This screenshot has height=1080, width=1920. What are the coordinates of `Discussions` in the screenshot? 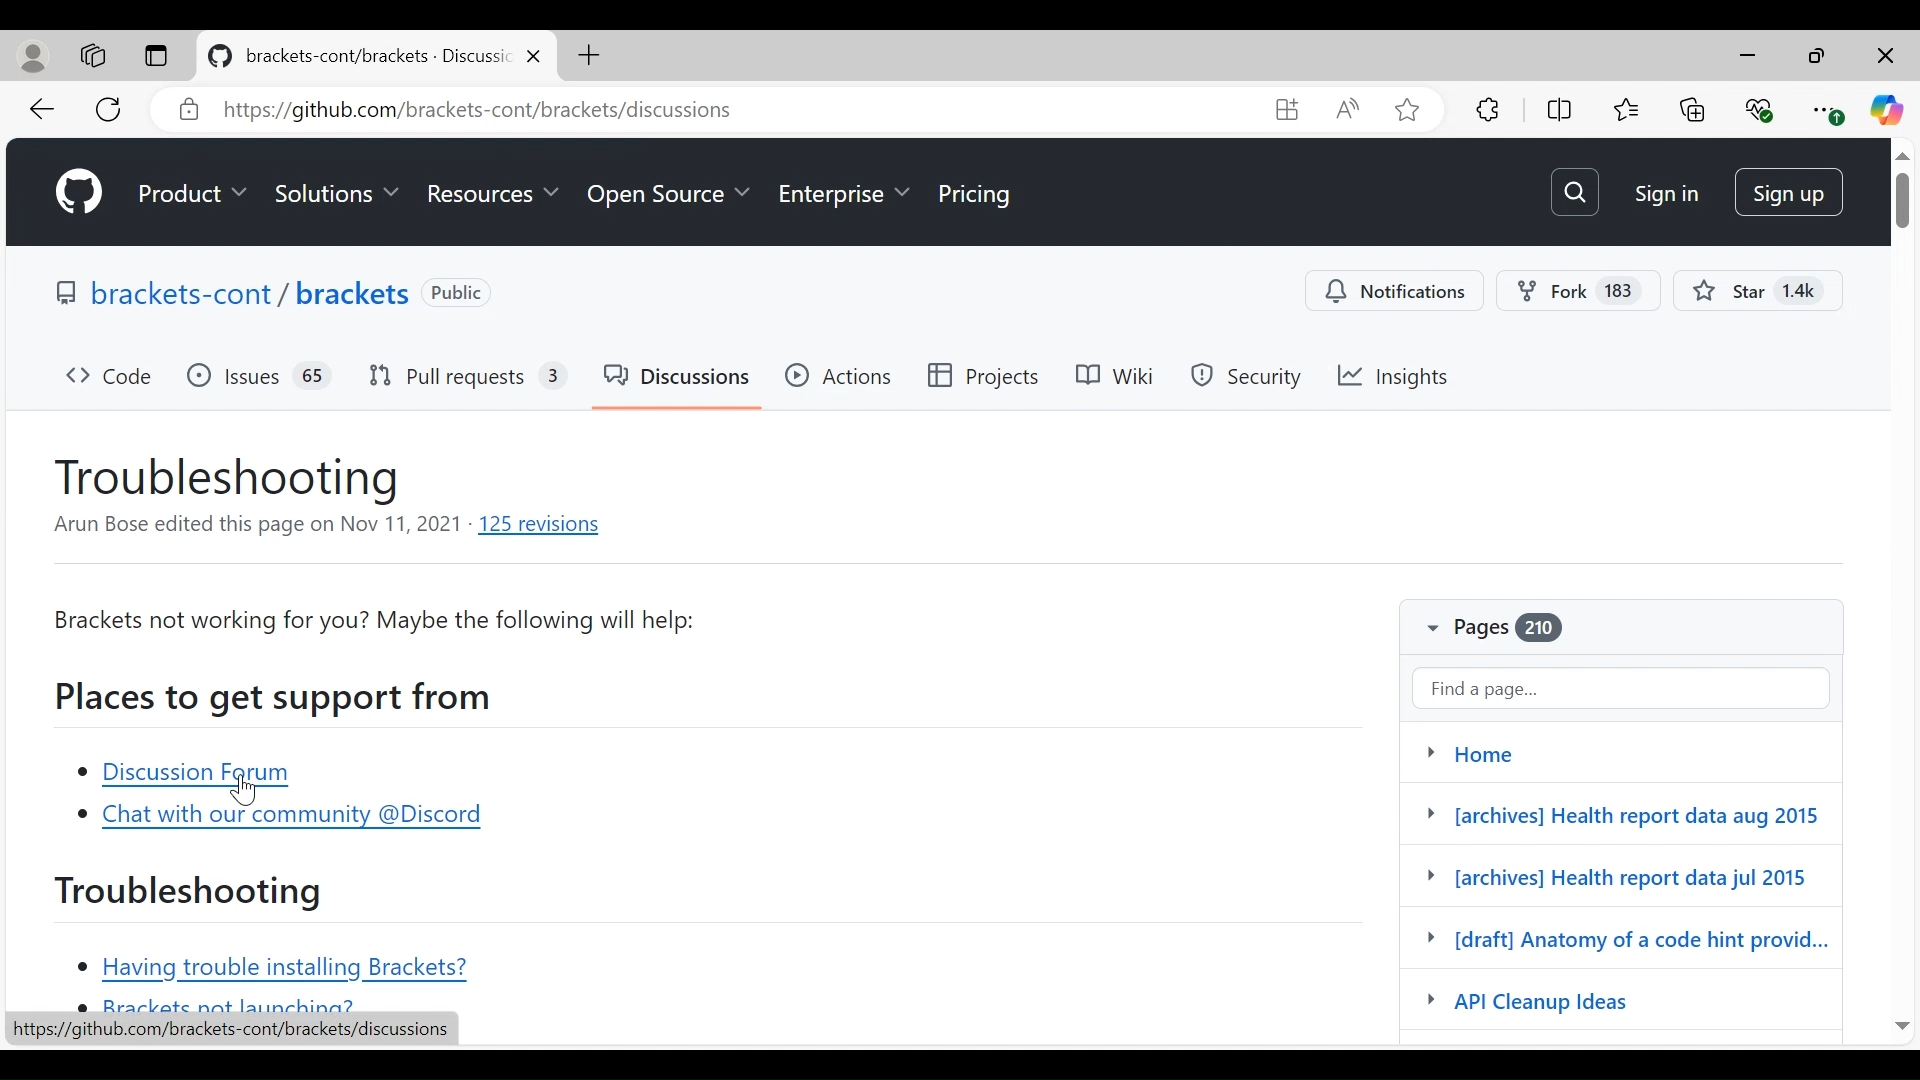 It's located at (679, 380).